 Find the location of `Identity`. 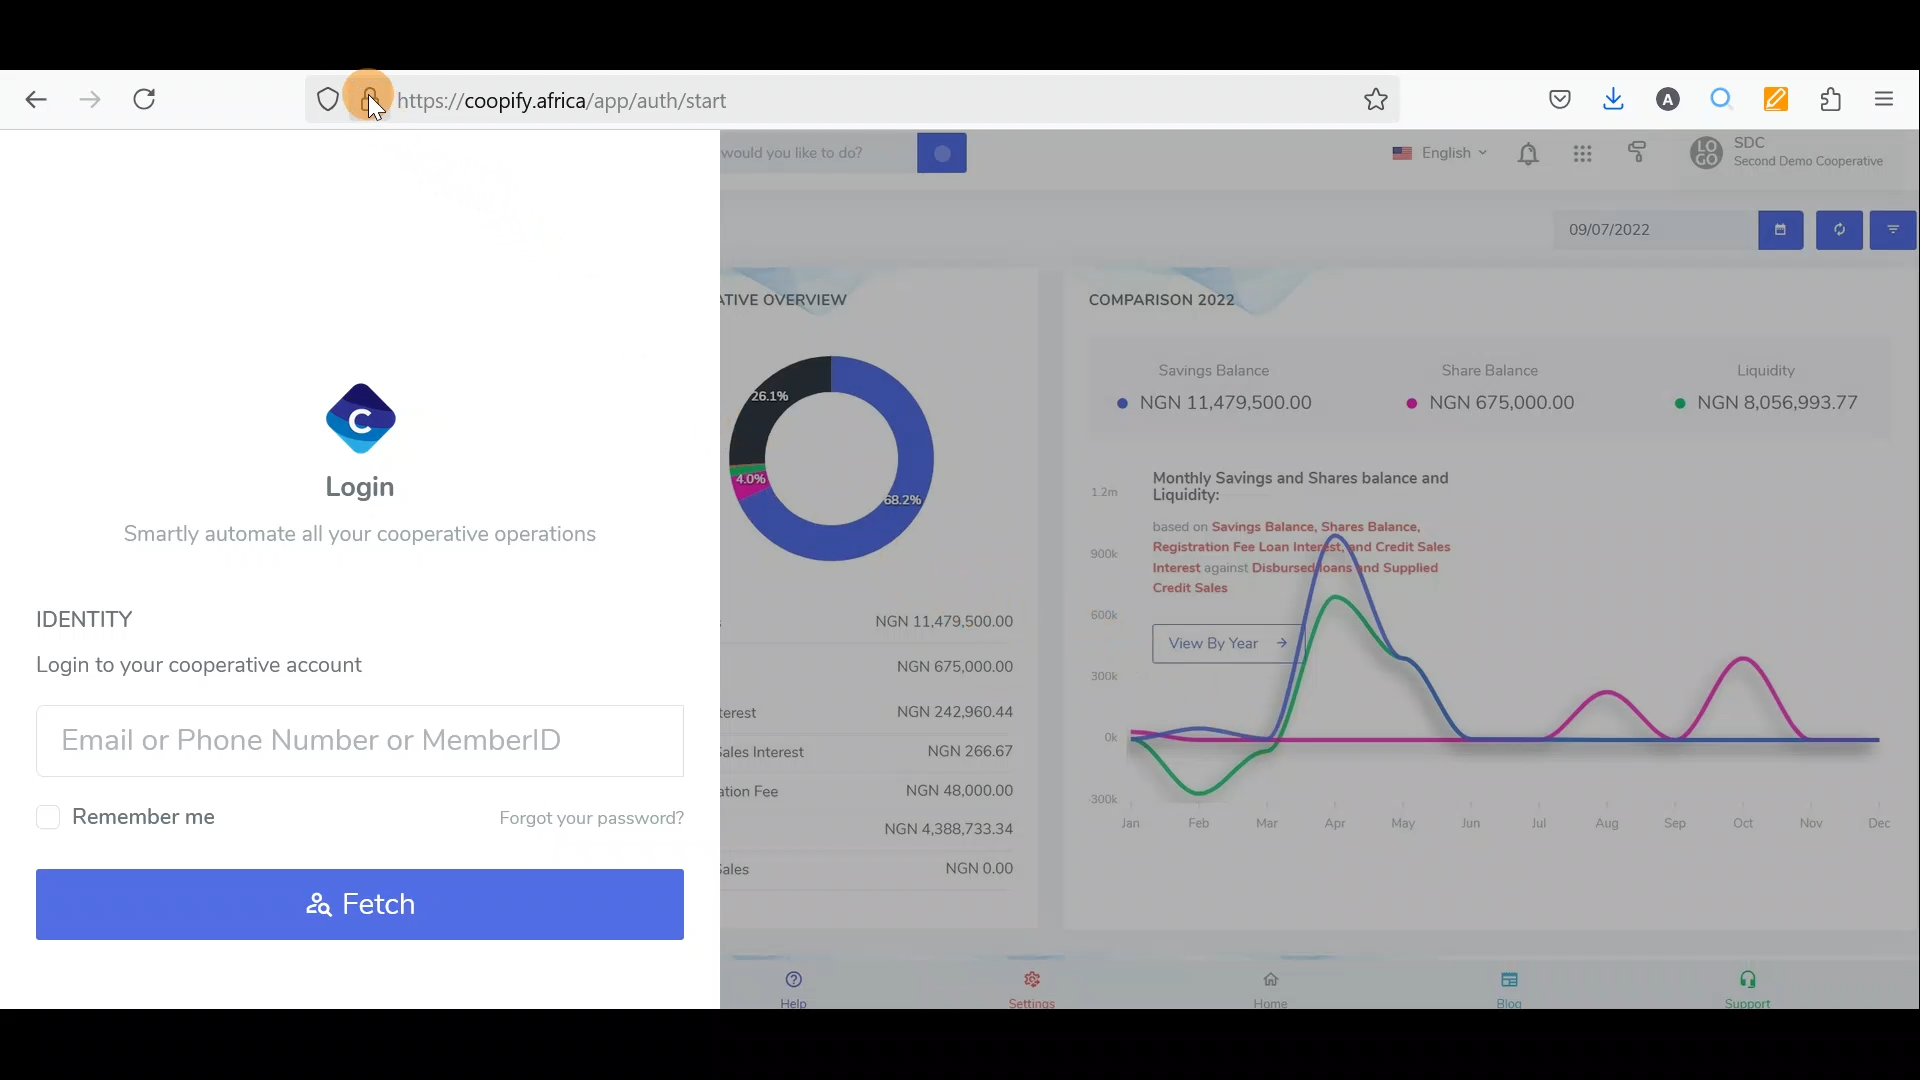

Identity is located at coordinates (113, 618).